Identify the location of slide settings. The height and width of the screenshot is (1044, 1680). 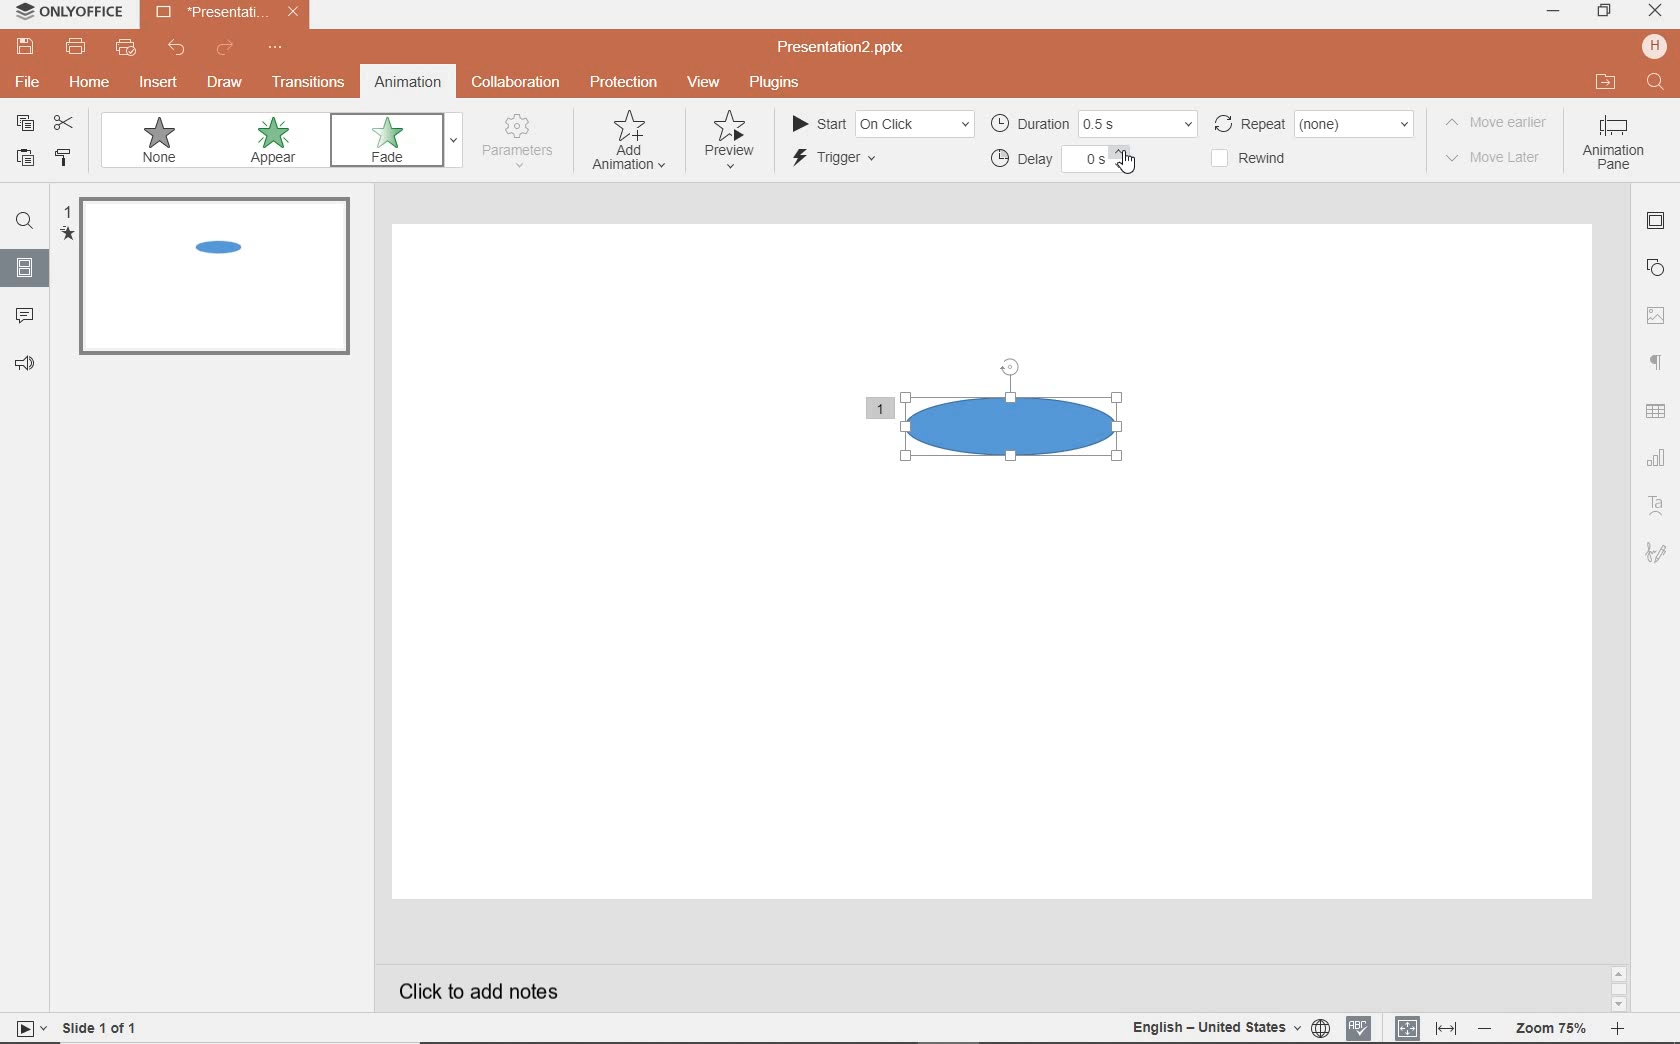
(1654, 221).